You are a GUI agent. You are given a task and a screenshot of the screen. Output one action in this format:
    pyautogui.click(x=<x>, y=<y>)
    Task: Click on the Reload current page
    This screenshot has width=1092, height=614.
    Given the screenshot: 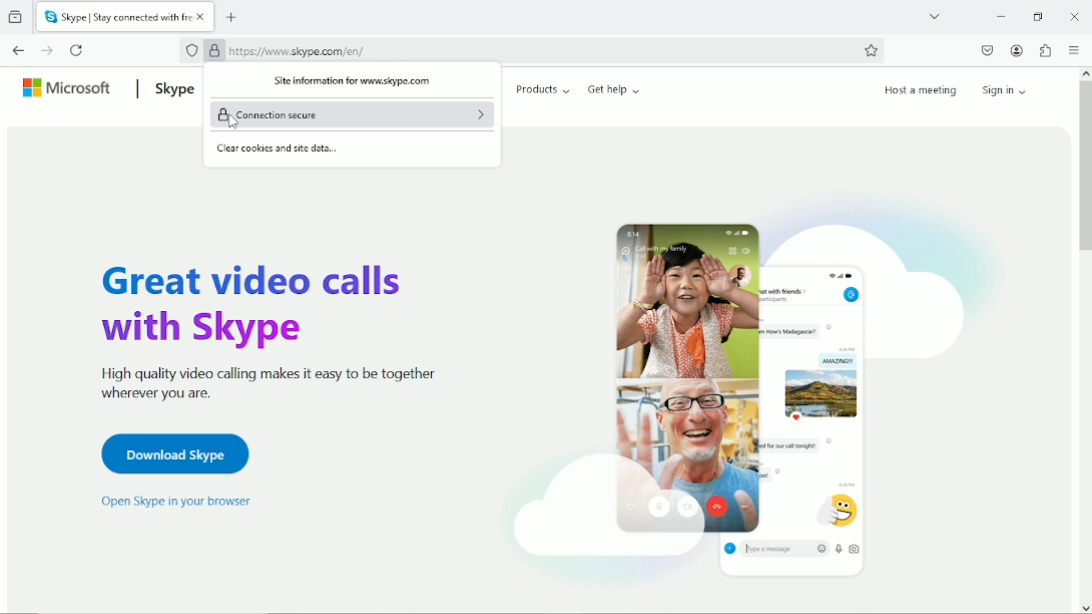 What is the action you would take?
    pyautogui.click(x=77, y=49)
    